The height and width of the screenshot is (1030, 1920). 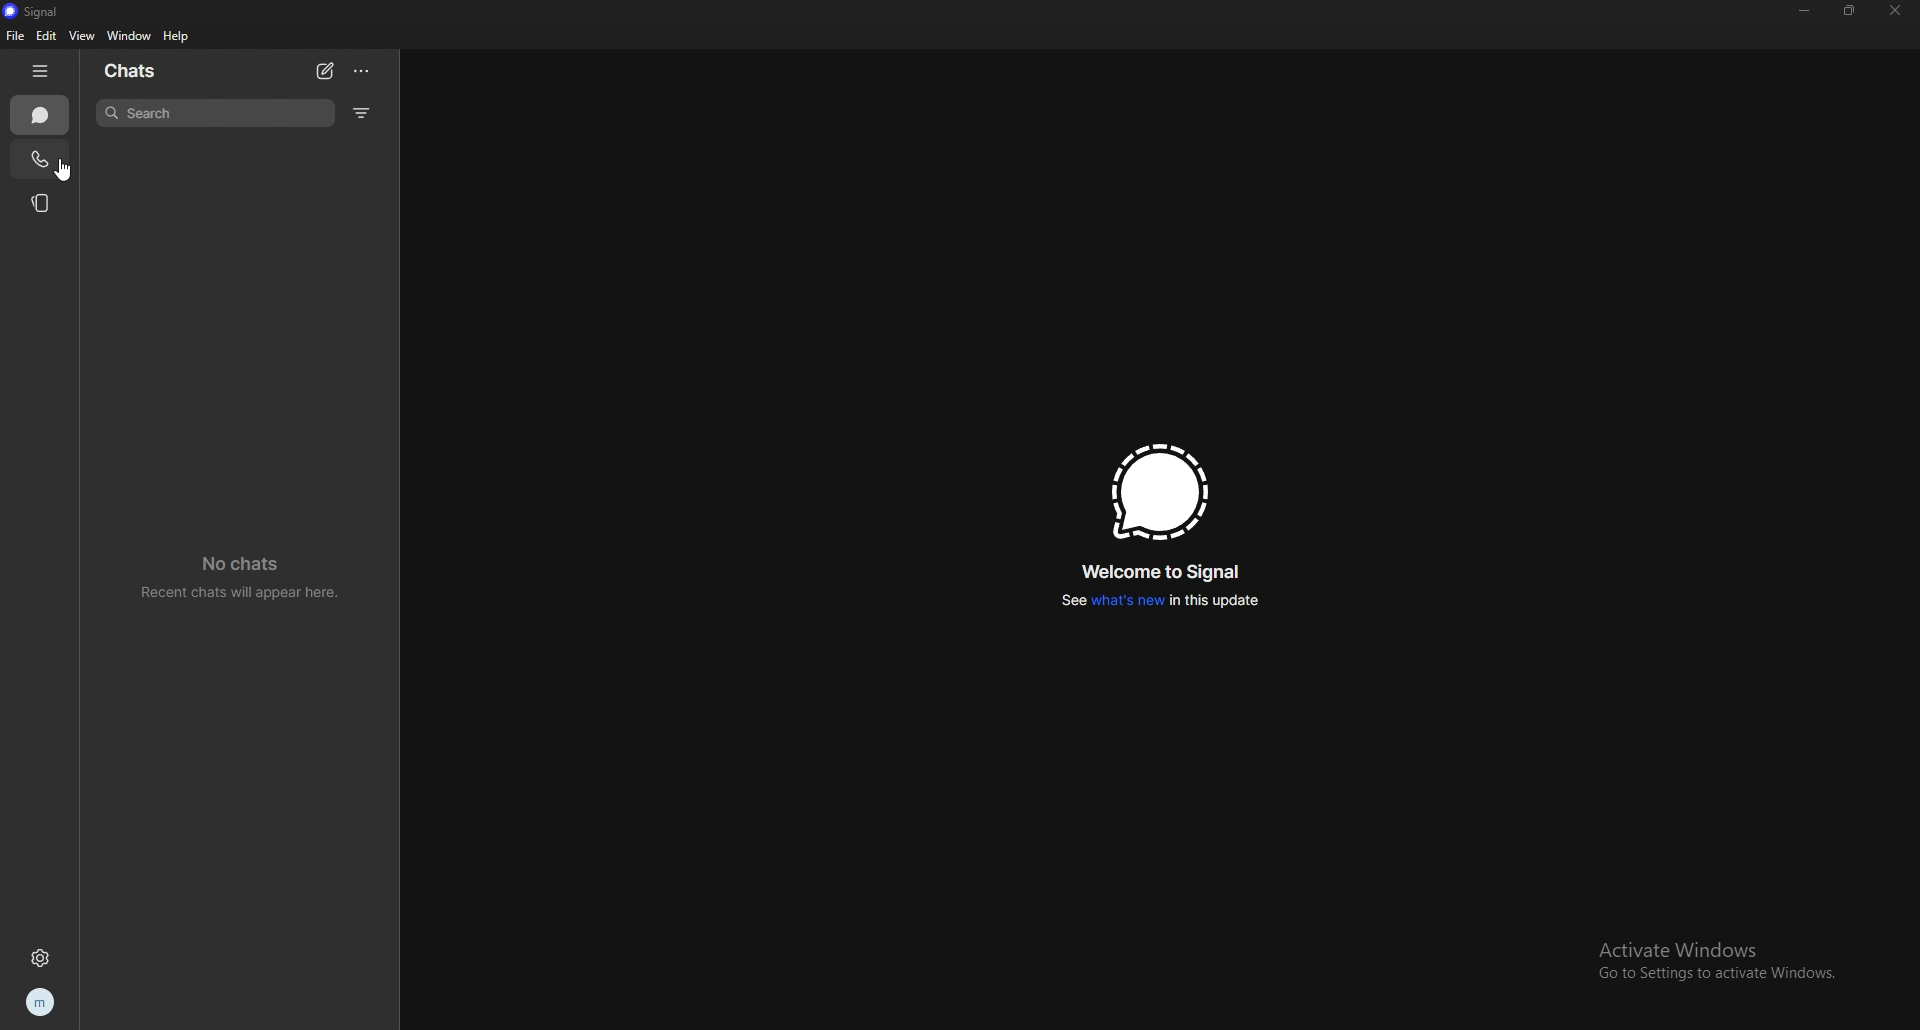 What do you see at coordinates (364, 70) in the screenshot?
I see `options` at bounding box center [364, 70].